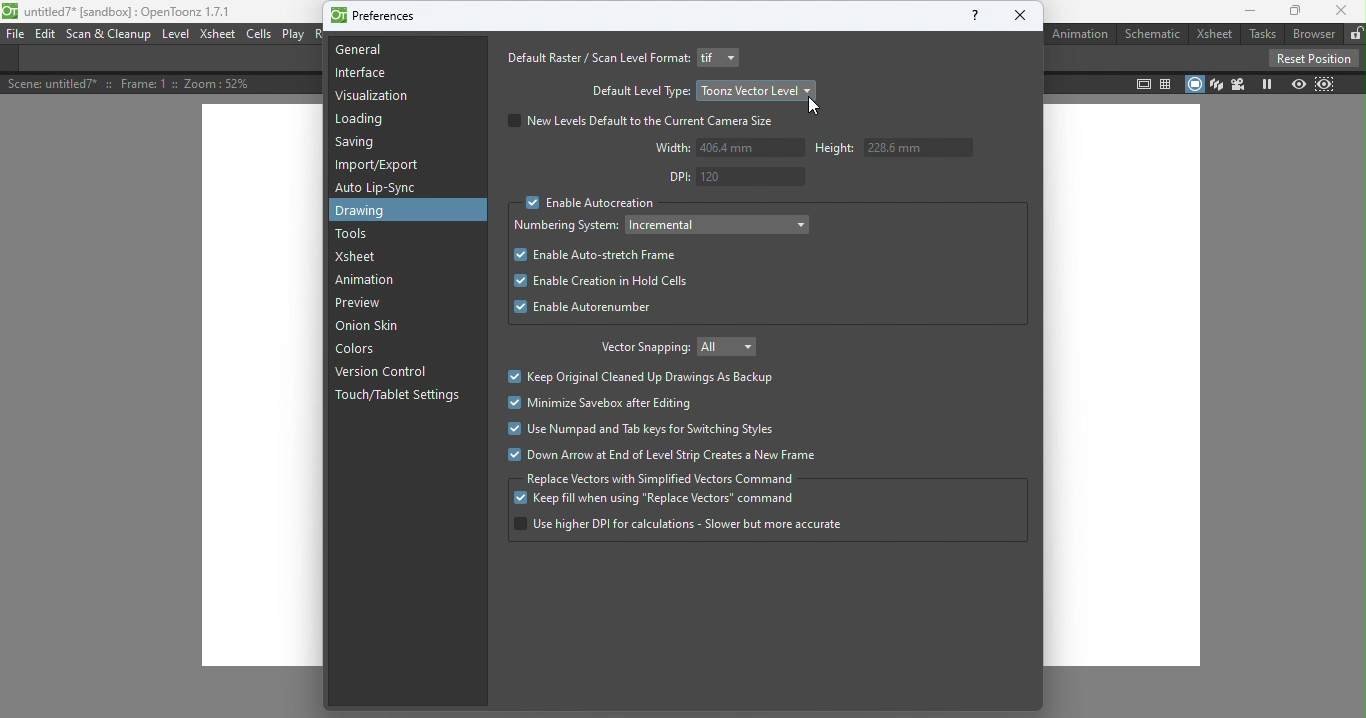 The image size is (1366, 718). What do you see at coordinates (1245, 13) in the screenshot?
I see `Minimize` at bounding box center [1245, 13].